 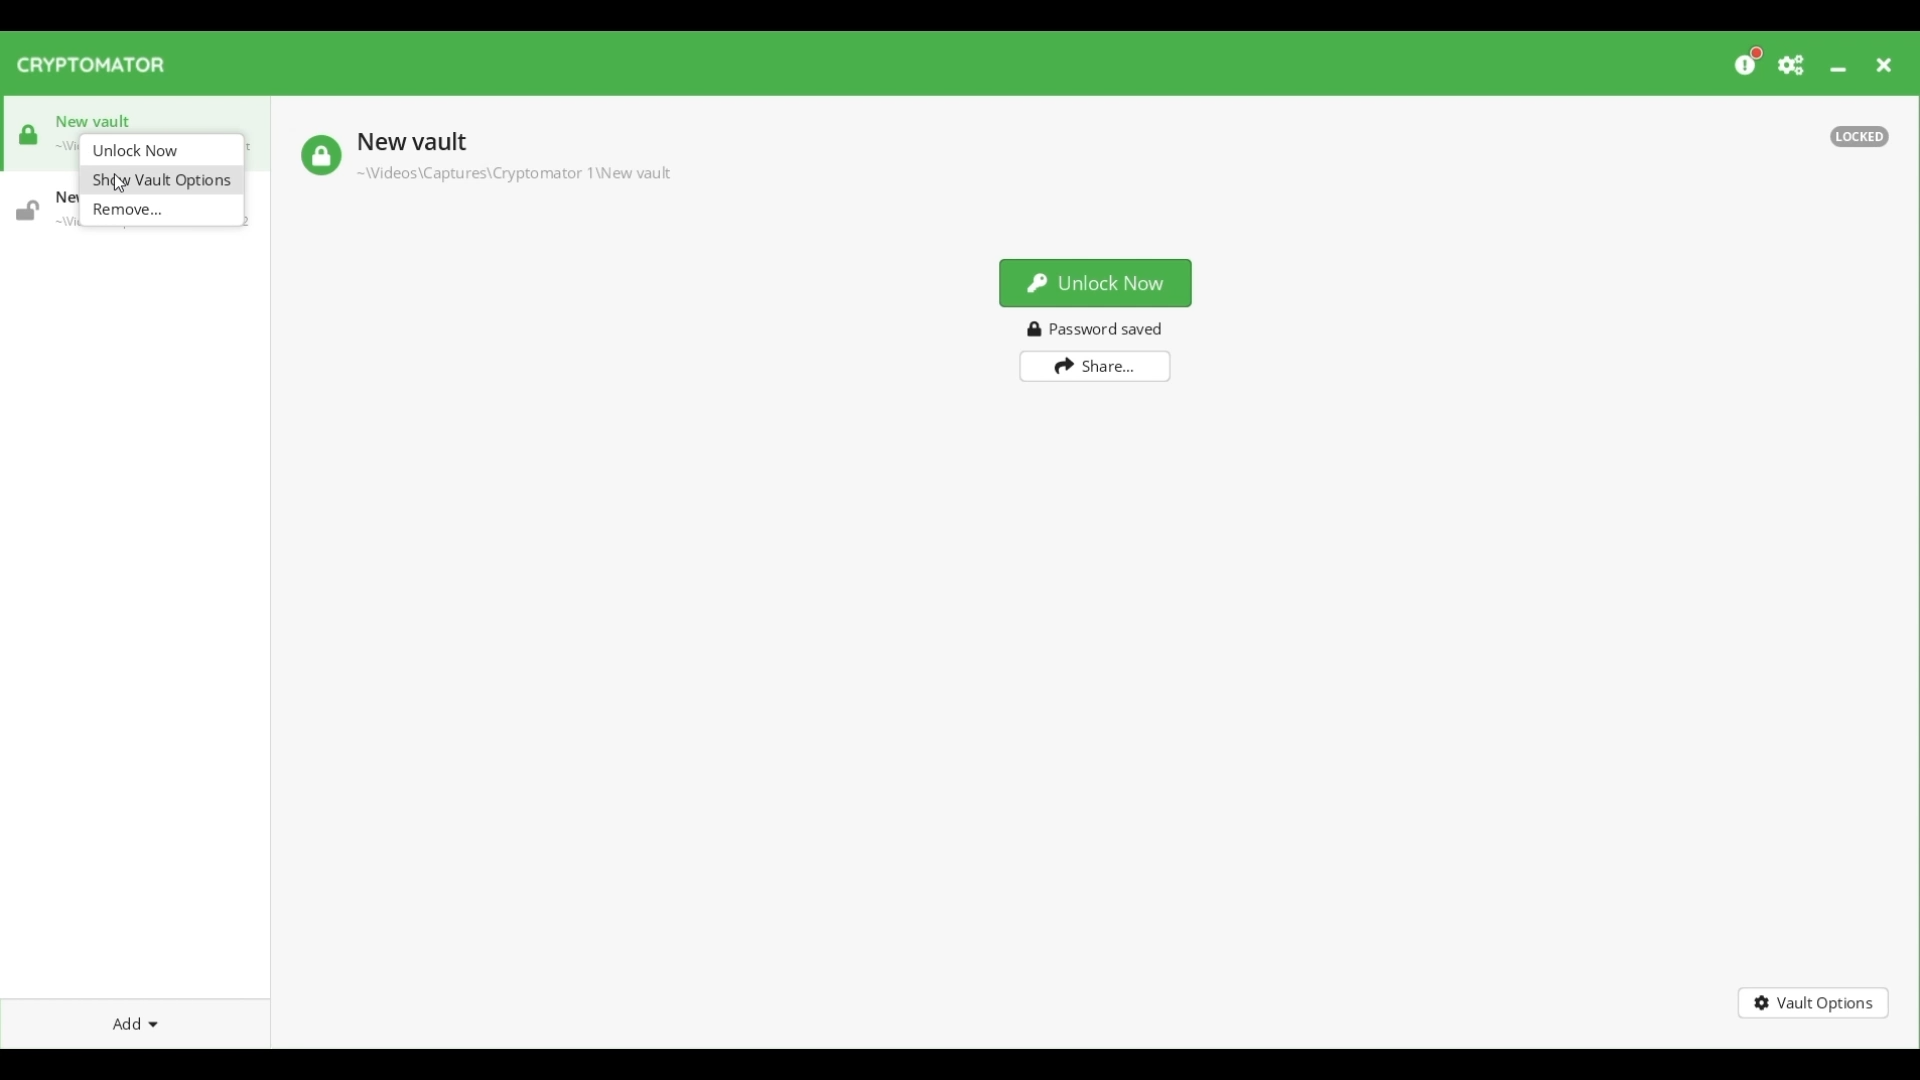 I want to click on Minimize, so click(x=1838, y=69).